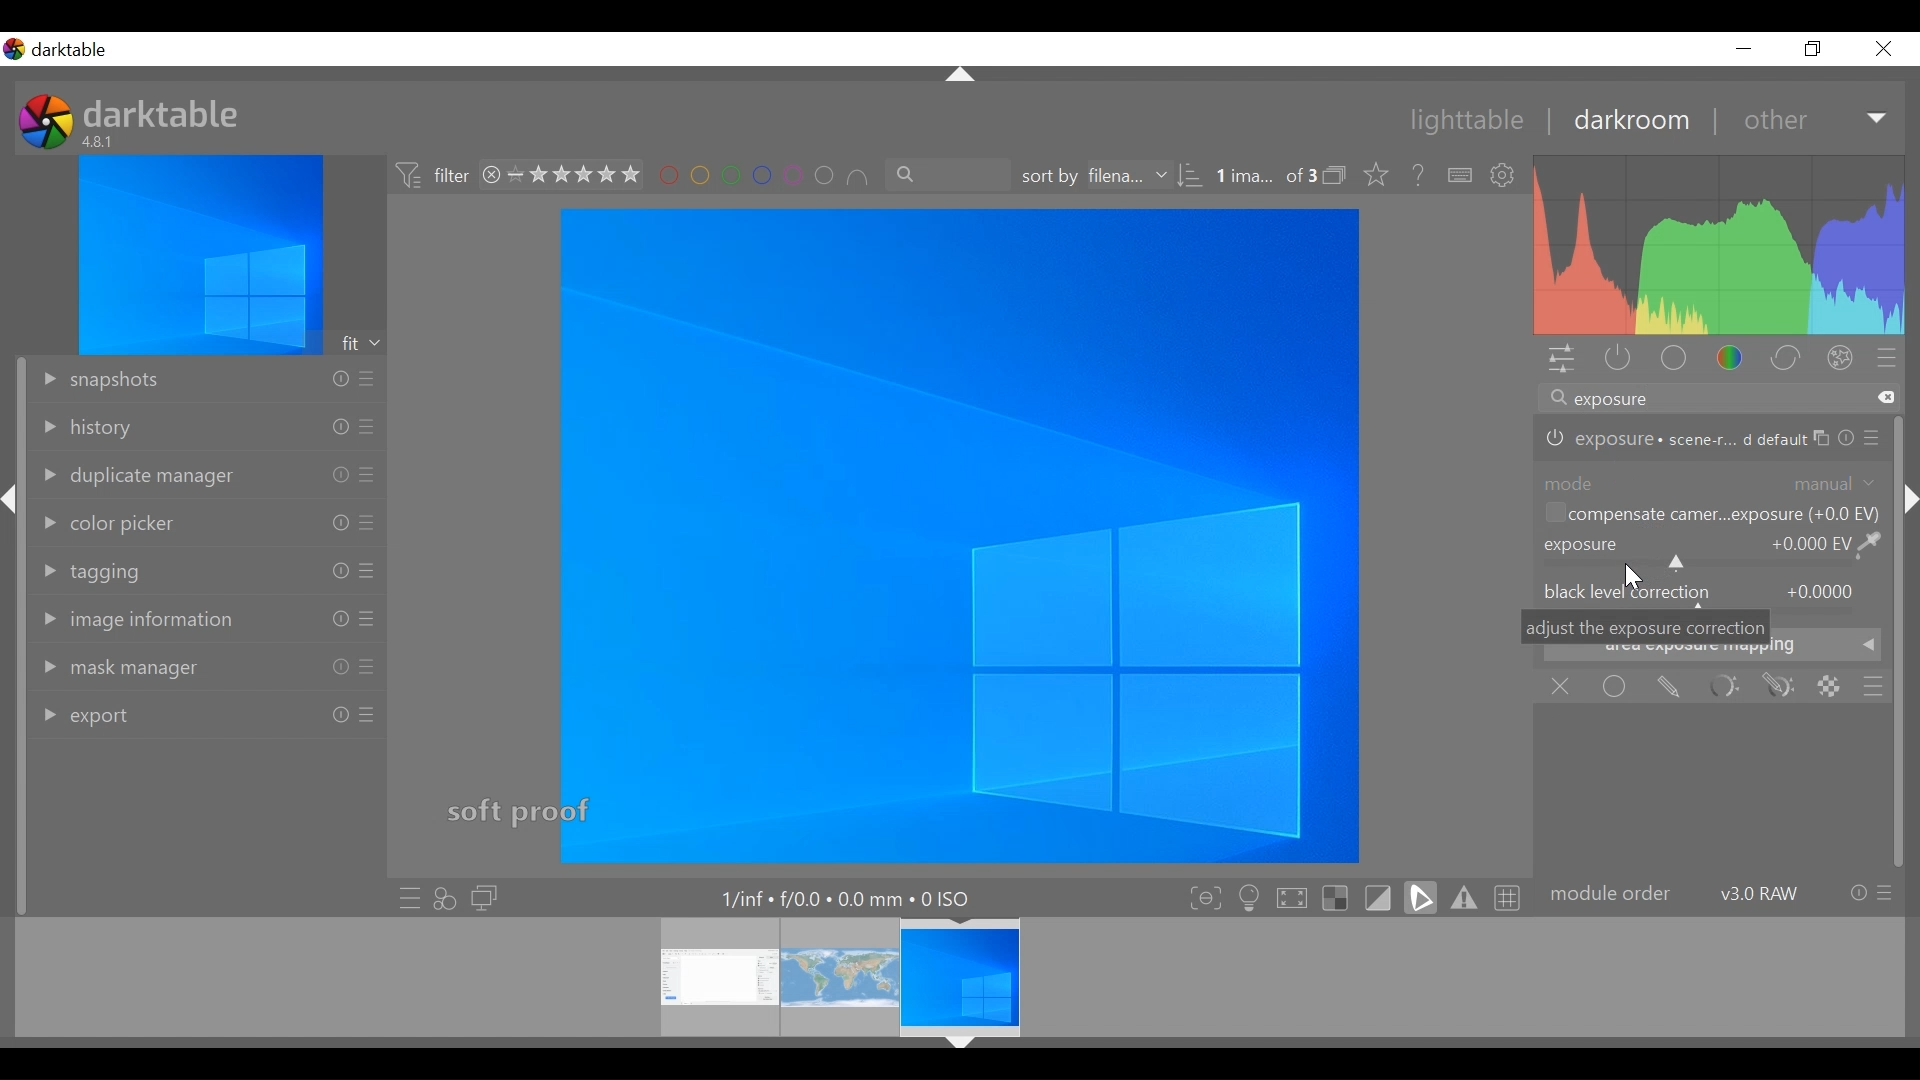 This screenshot has height=1080, width=1920. What do you see at coordinates (368, 715) in the screenshot?
I see `presets` at bounding box center [368, 715].